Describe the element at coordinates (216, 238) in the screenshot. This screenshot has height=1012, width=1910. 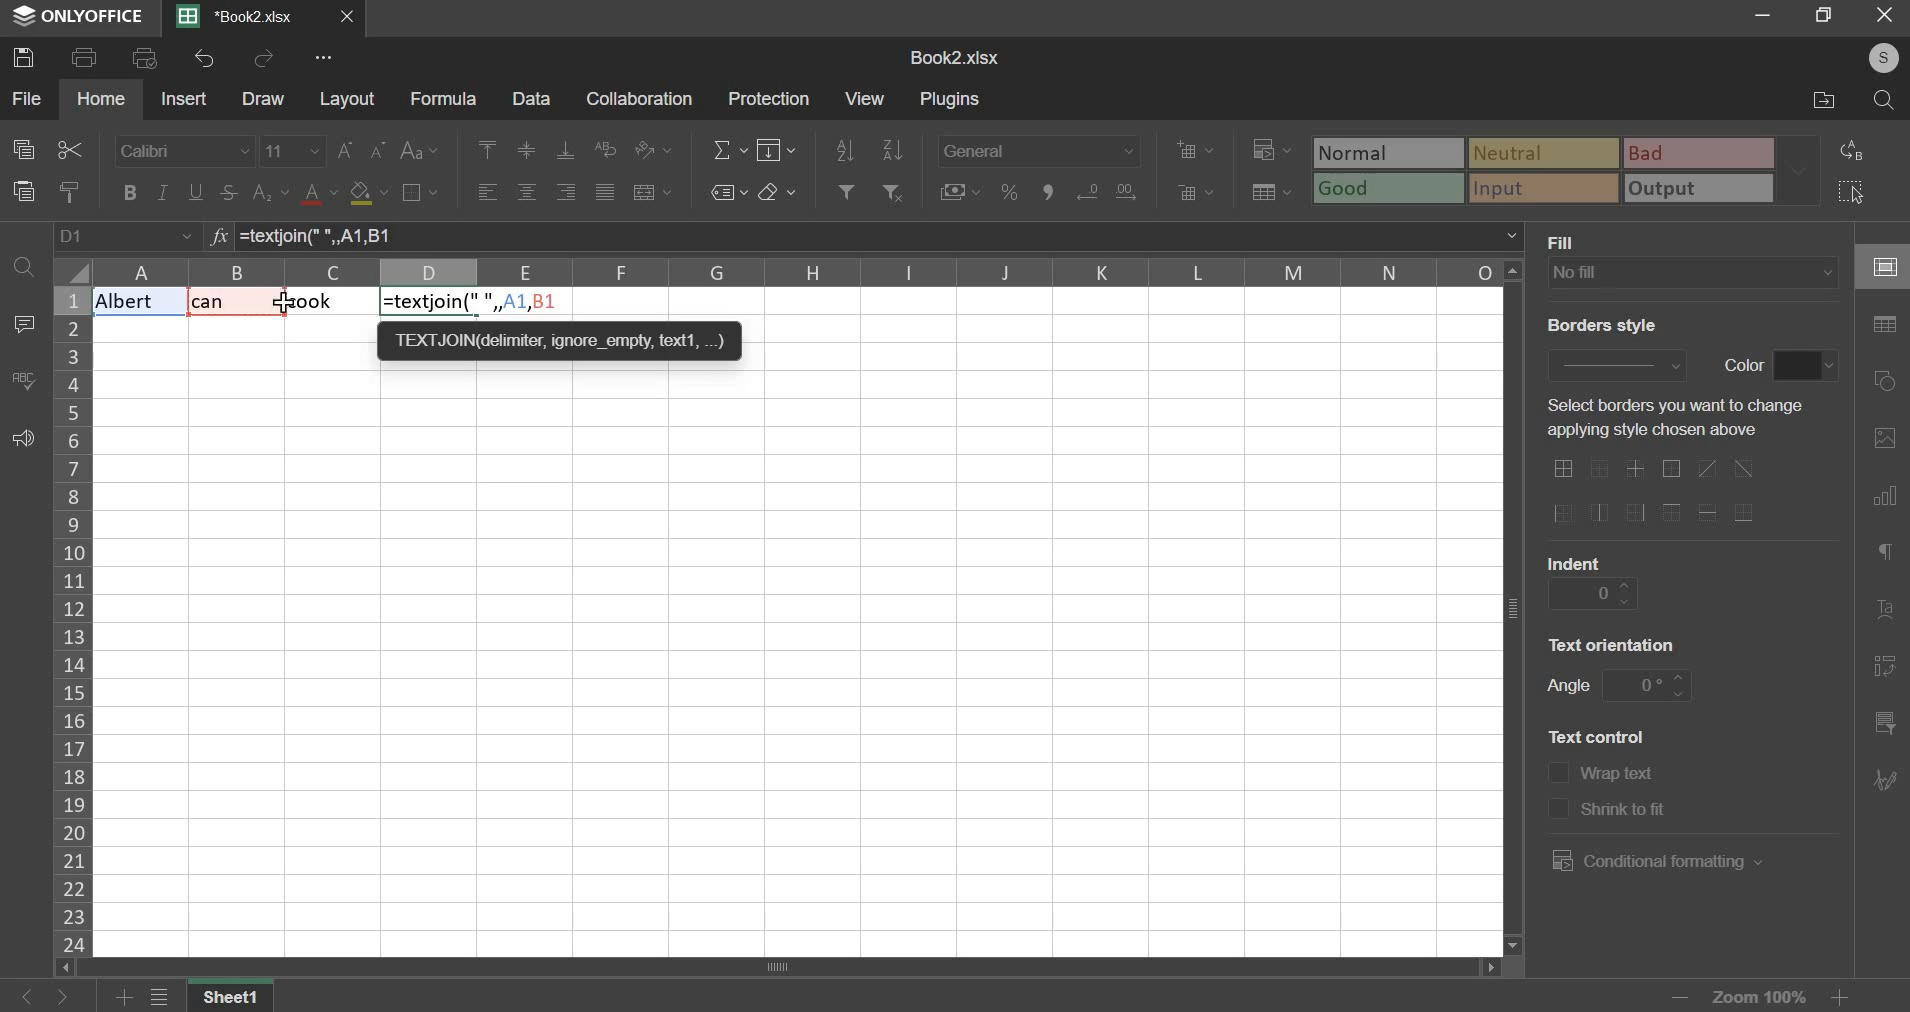
I see `formula` at that location.